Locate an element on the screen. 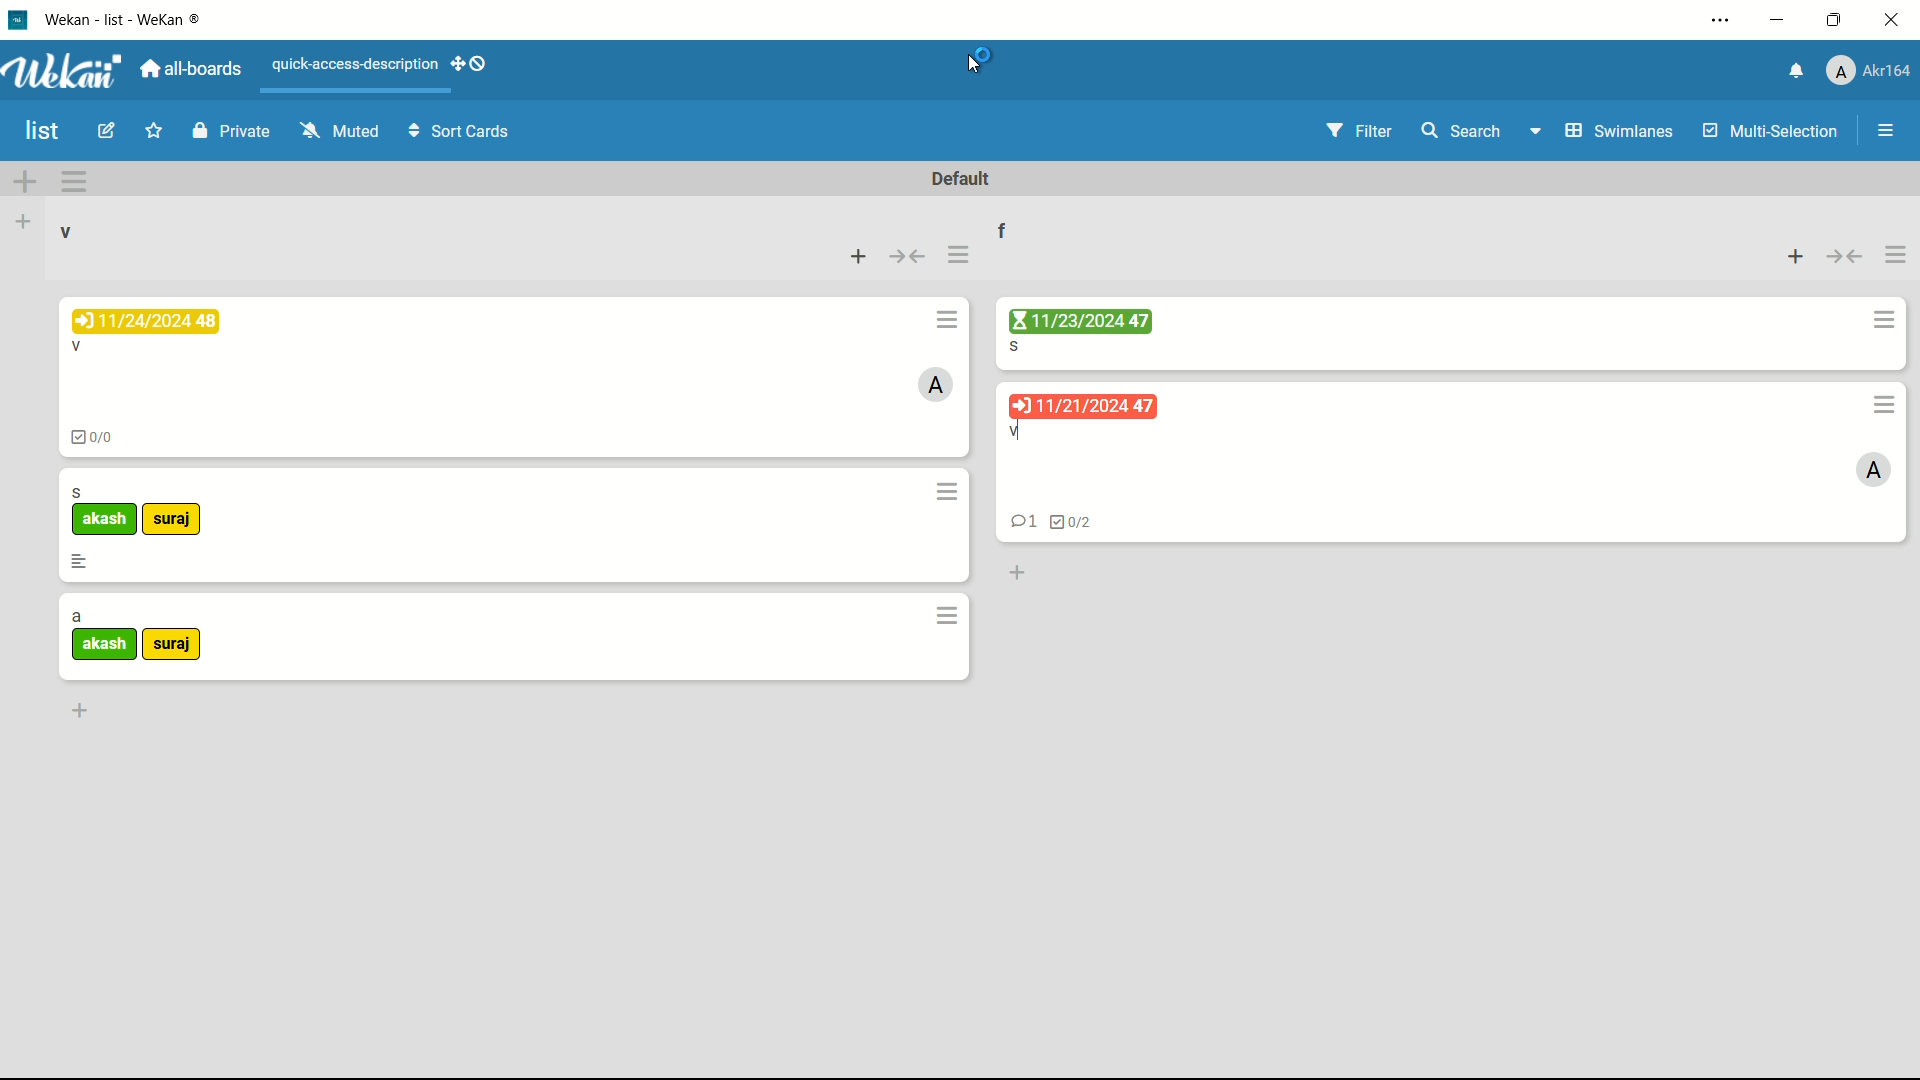  filter is located at coordinates (1363, 131).